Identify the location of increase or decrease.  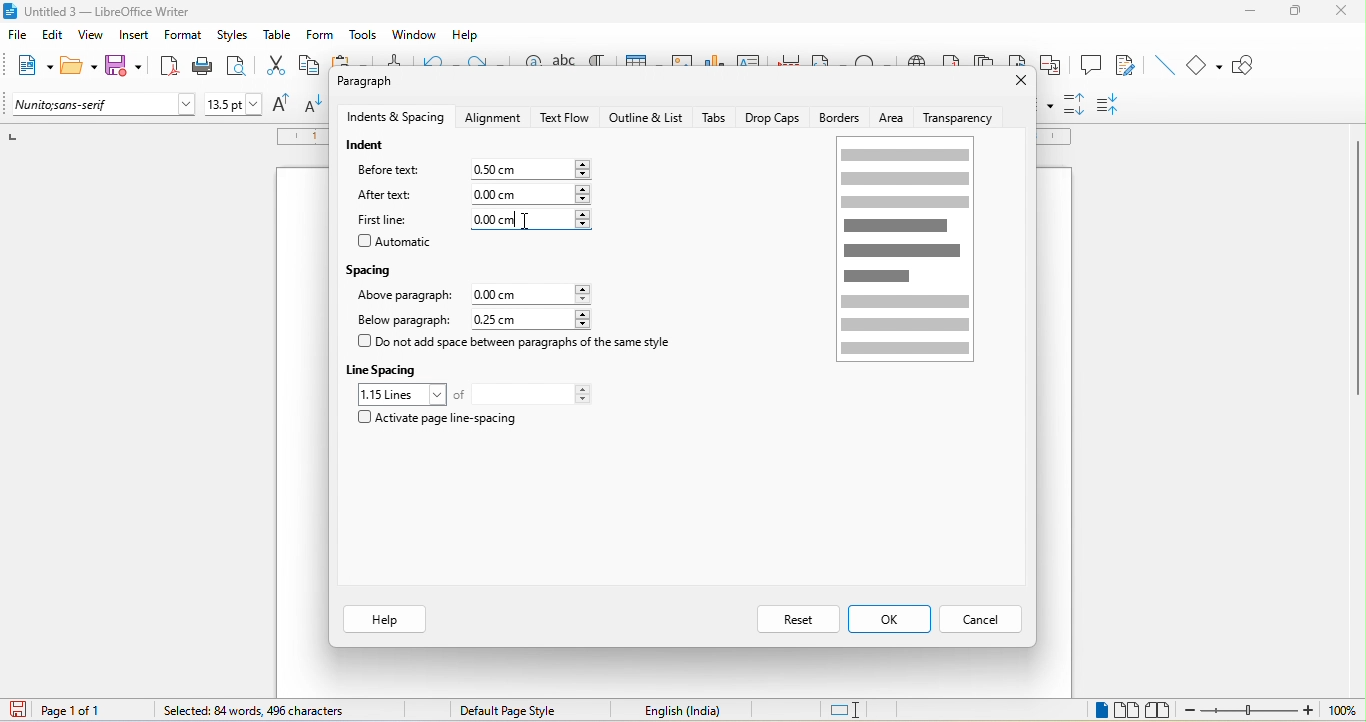
(581, 295).